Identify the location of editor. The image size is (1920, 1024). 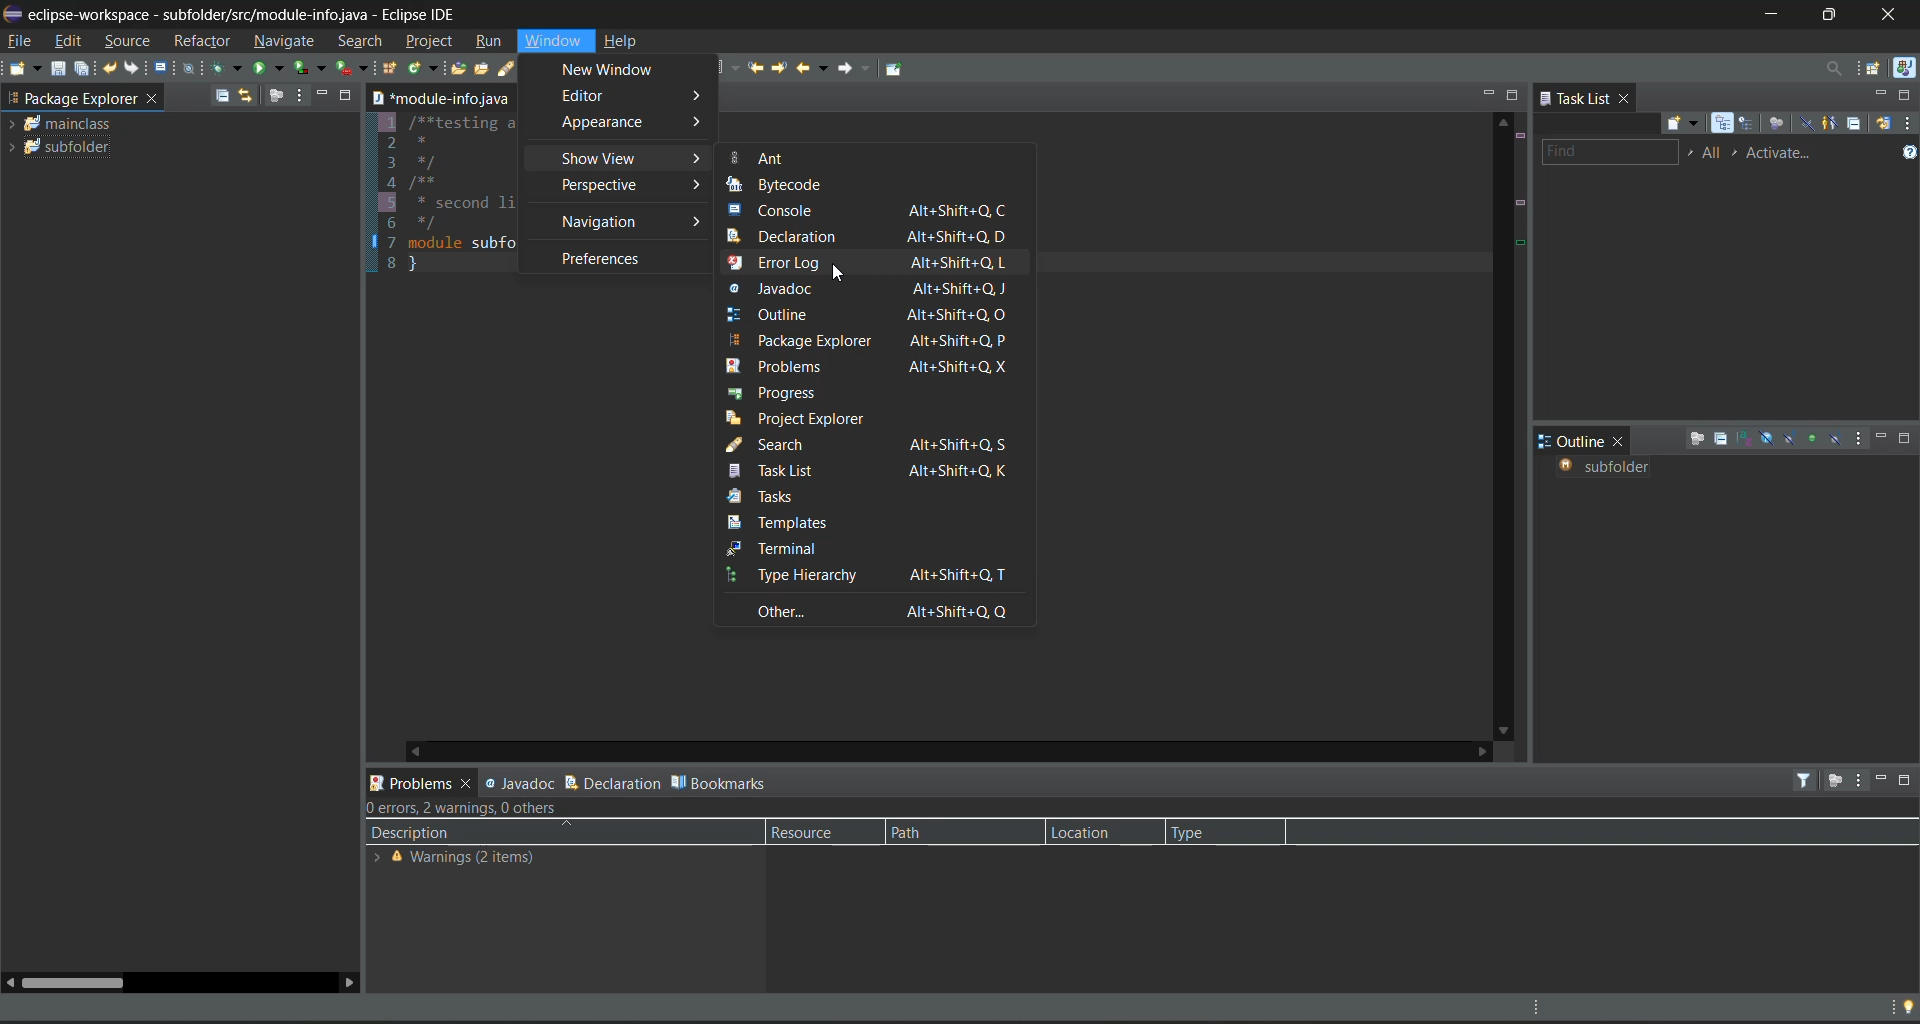
(637, 97).